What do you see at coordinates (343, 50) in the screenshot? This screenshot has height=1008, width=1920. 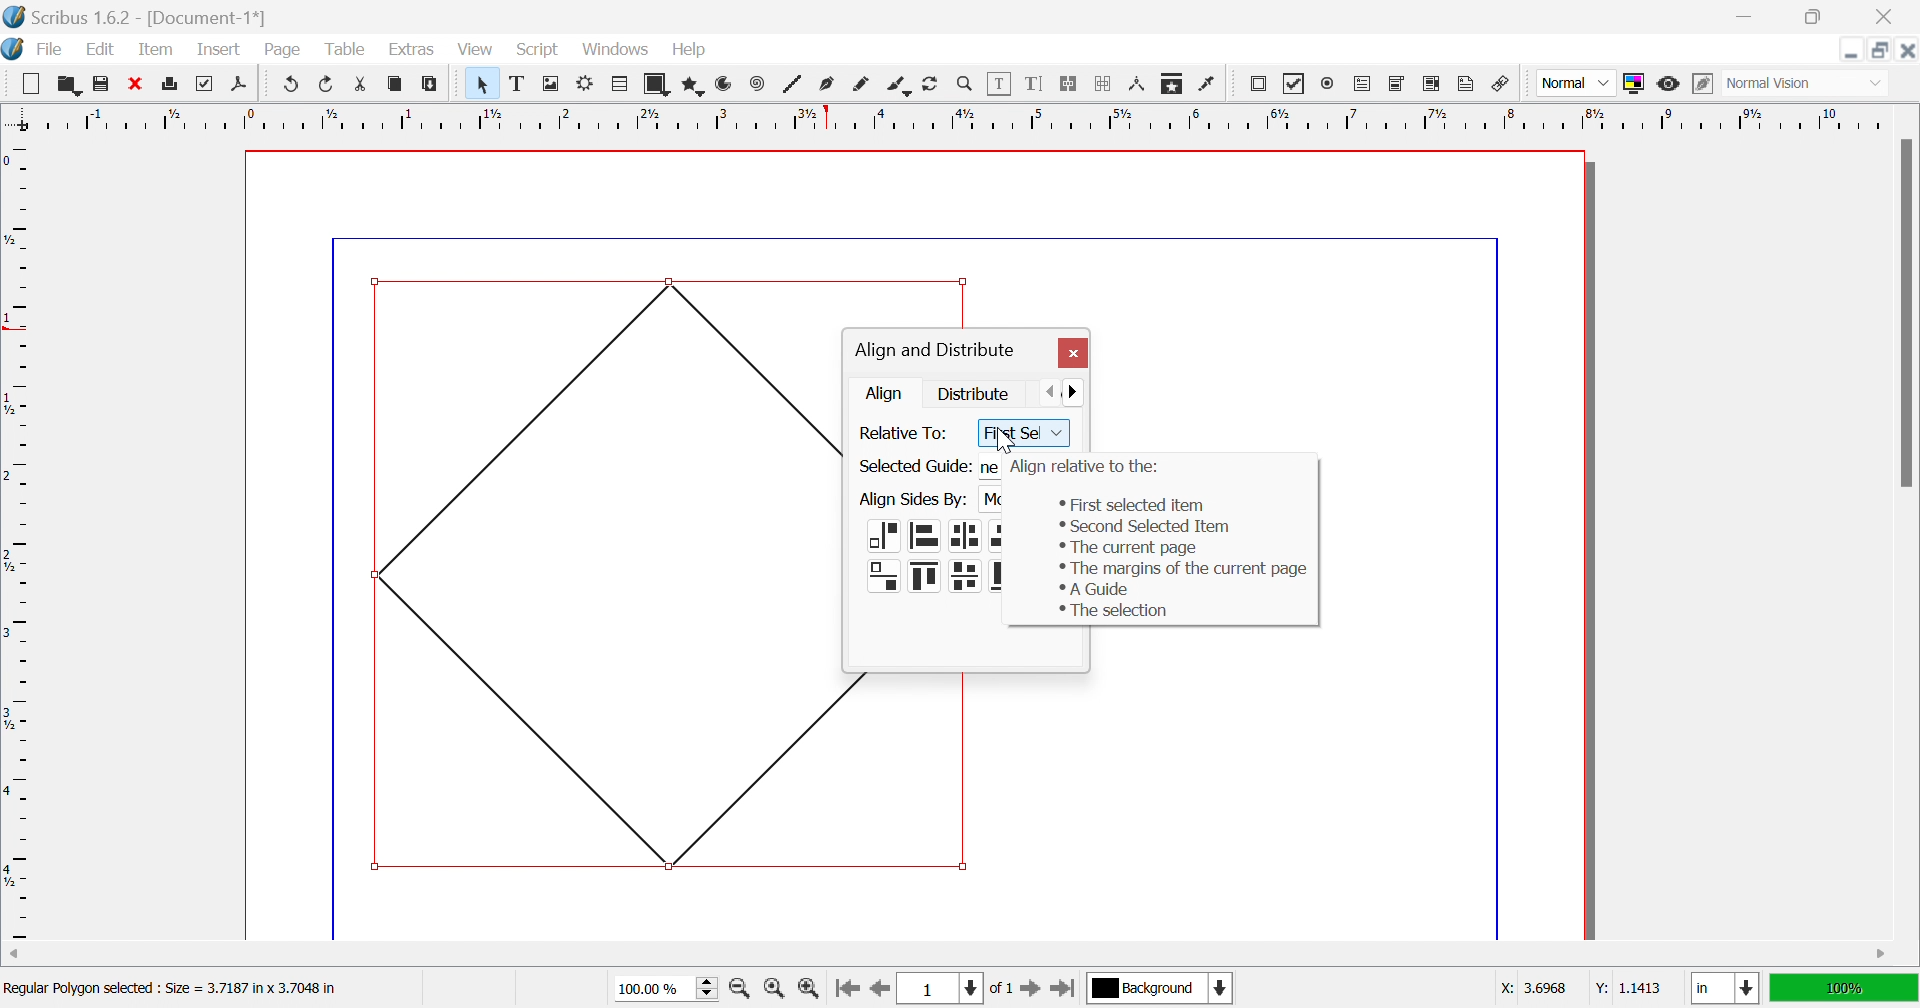 I see `Table` at bounding box center [343, 50].